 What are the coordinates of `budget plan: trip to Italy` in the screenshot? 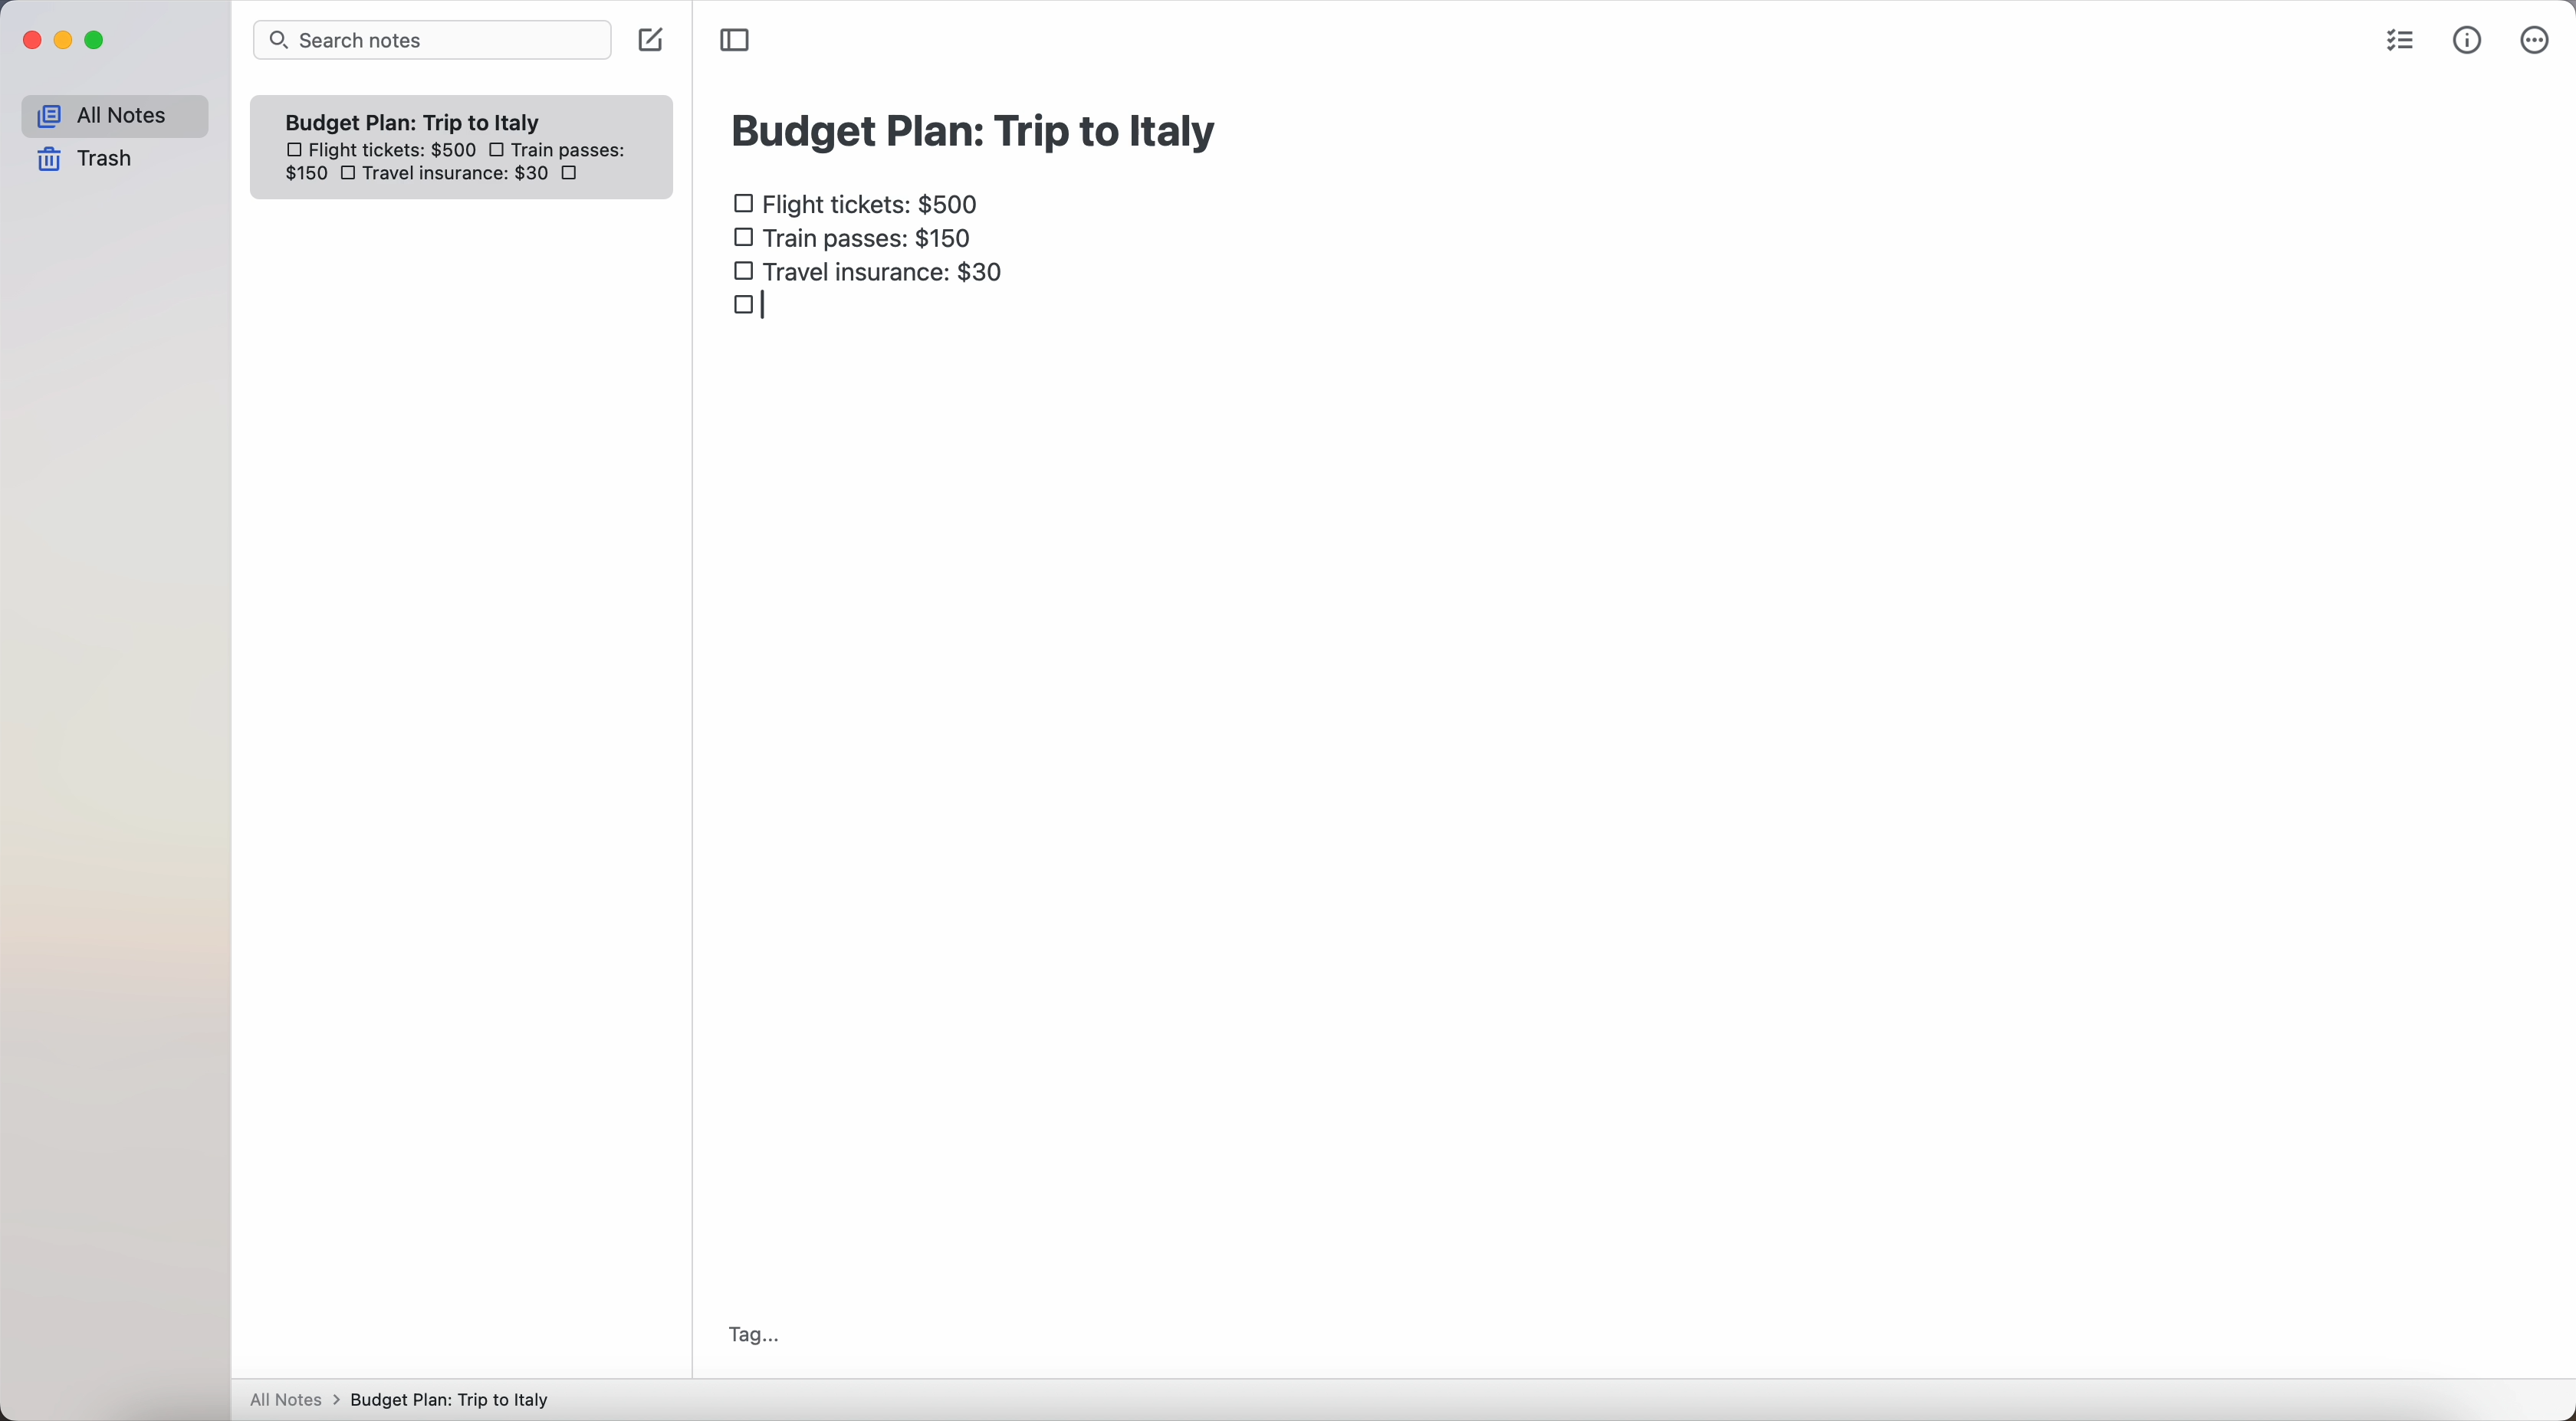 It's located at (979, 128).